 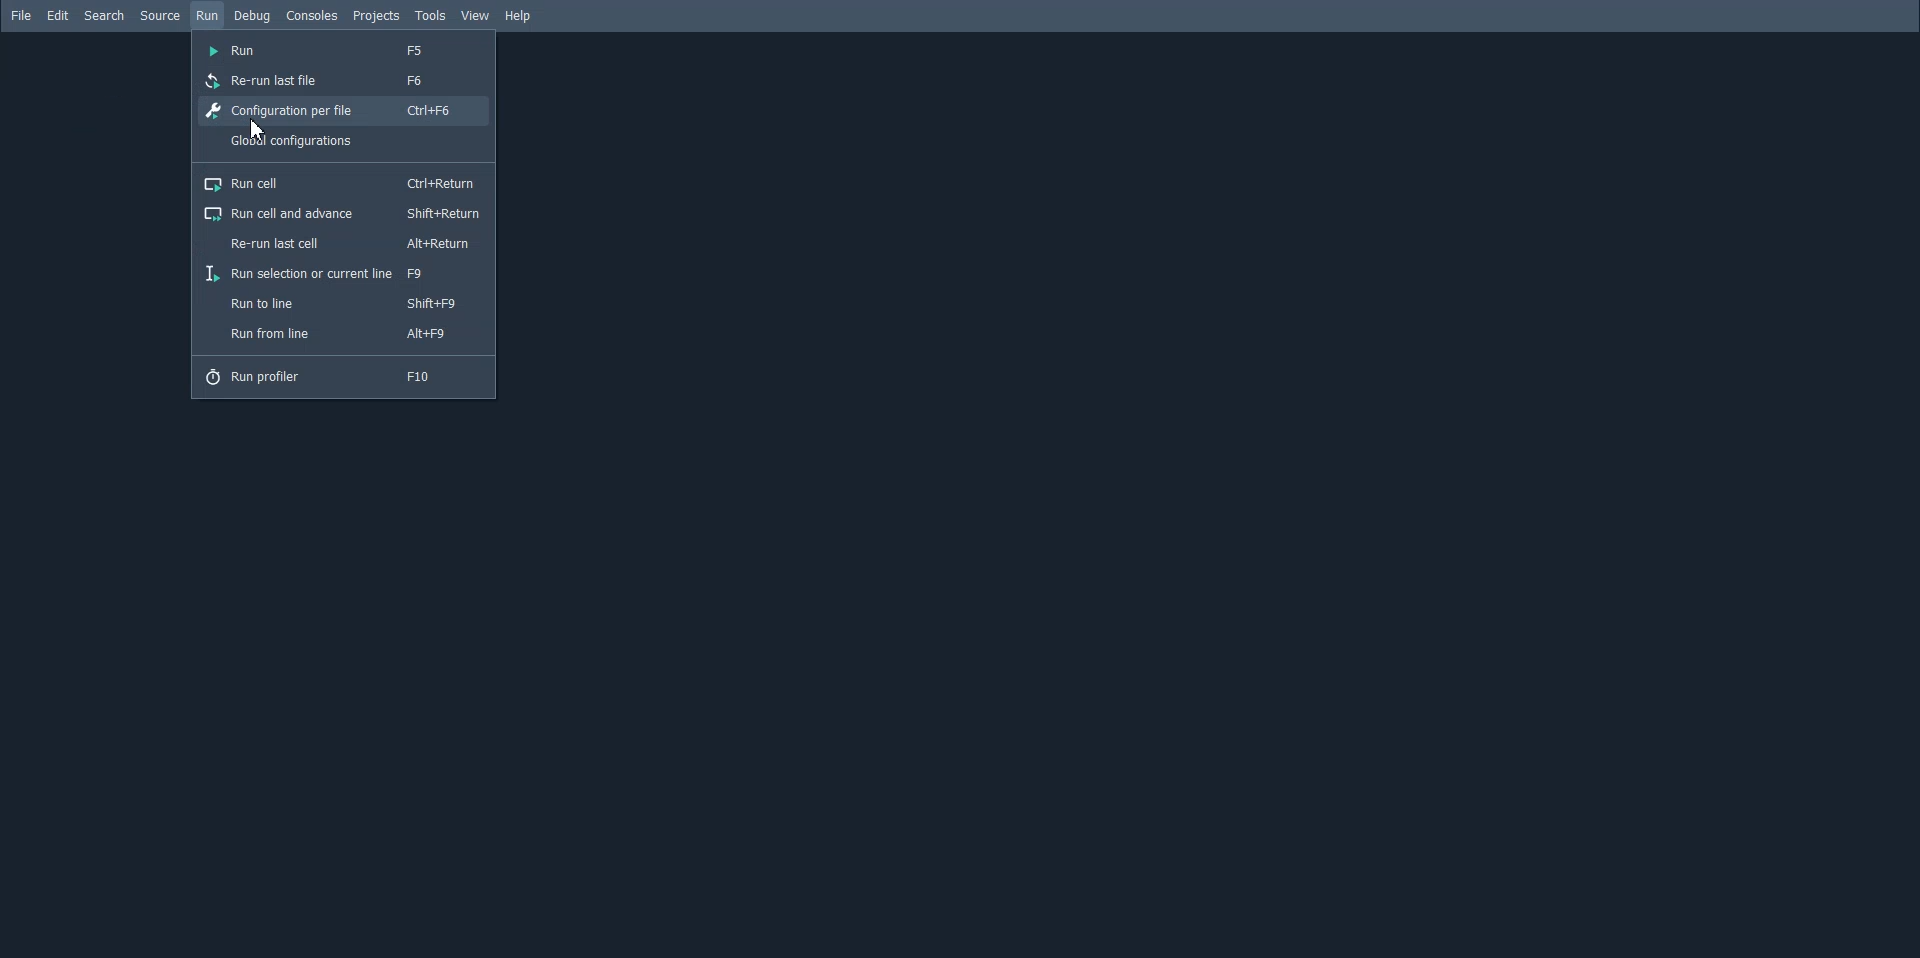 What do you see at coordinates (59, 15) in the screenshot?
I see `Edit` at bounding box center [59, 15].